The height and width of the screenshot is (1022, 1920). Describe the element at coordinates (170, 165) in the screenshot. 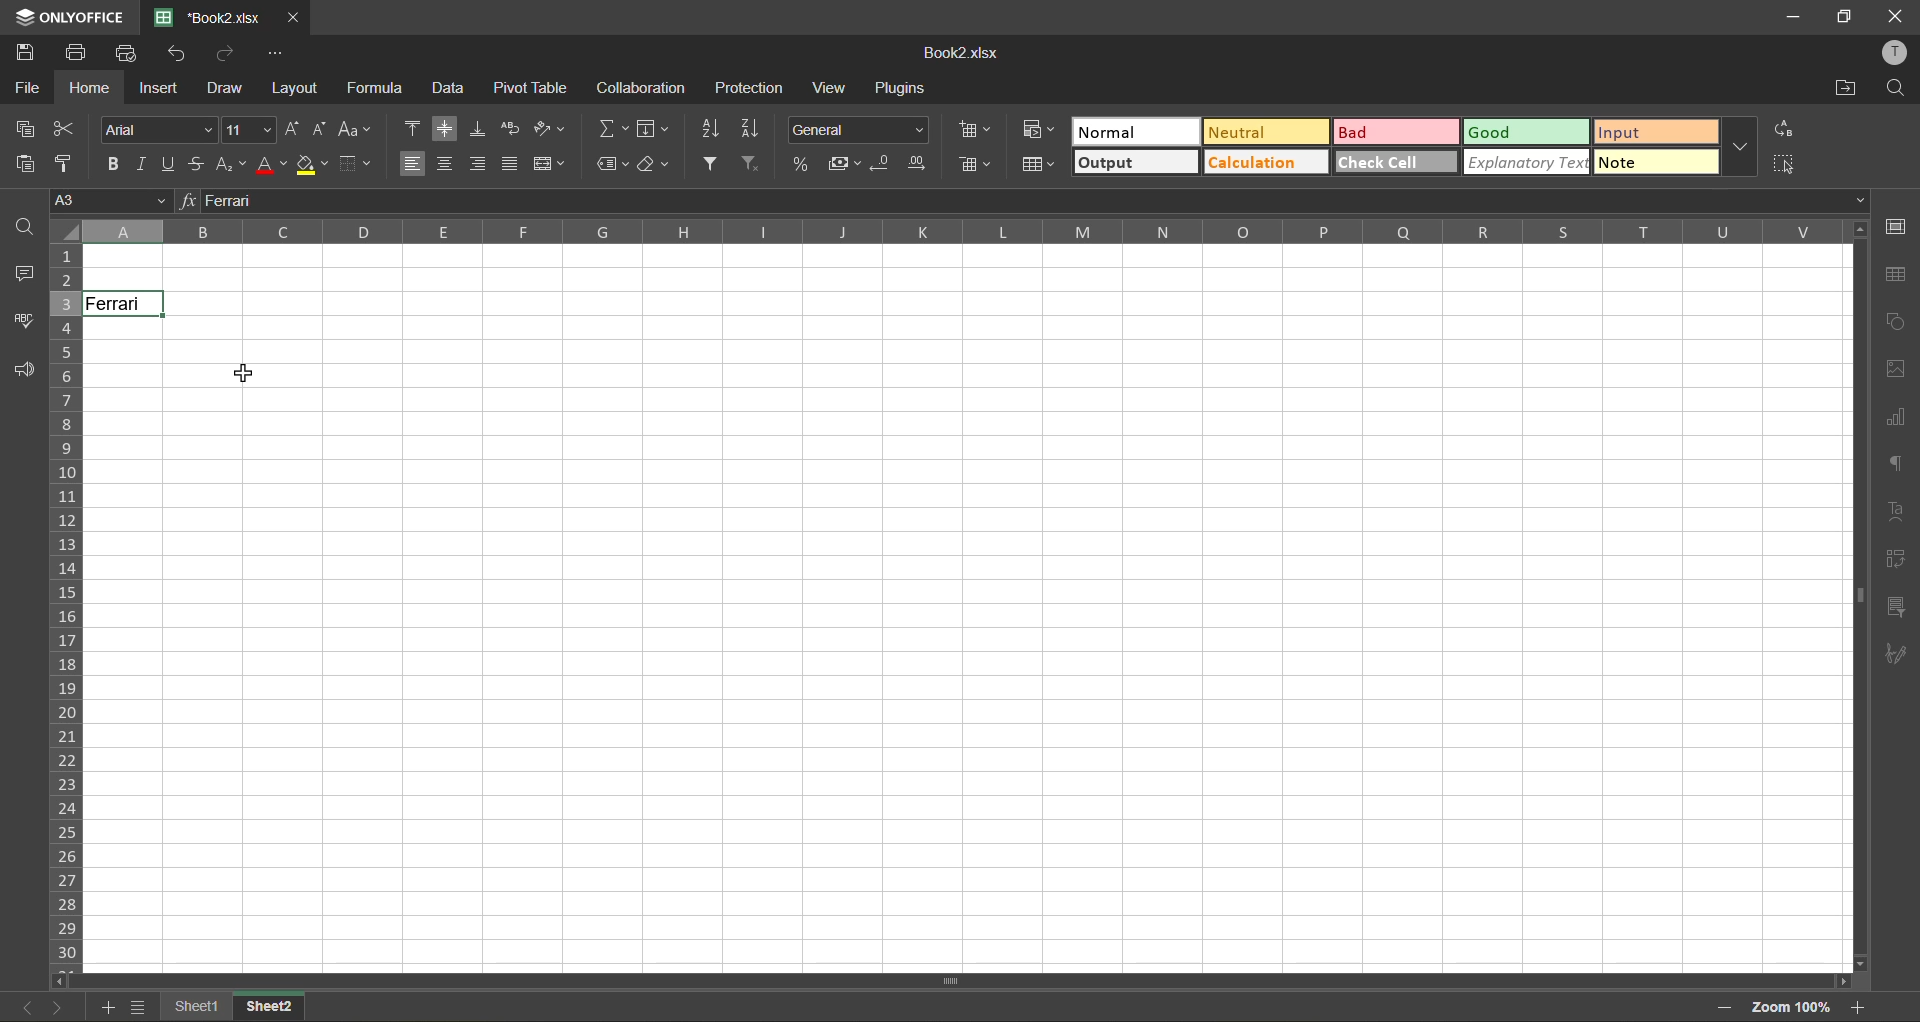

I see `underline` at that location.